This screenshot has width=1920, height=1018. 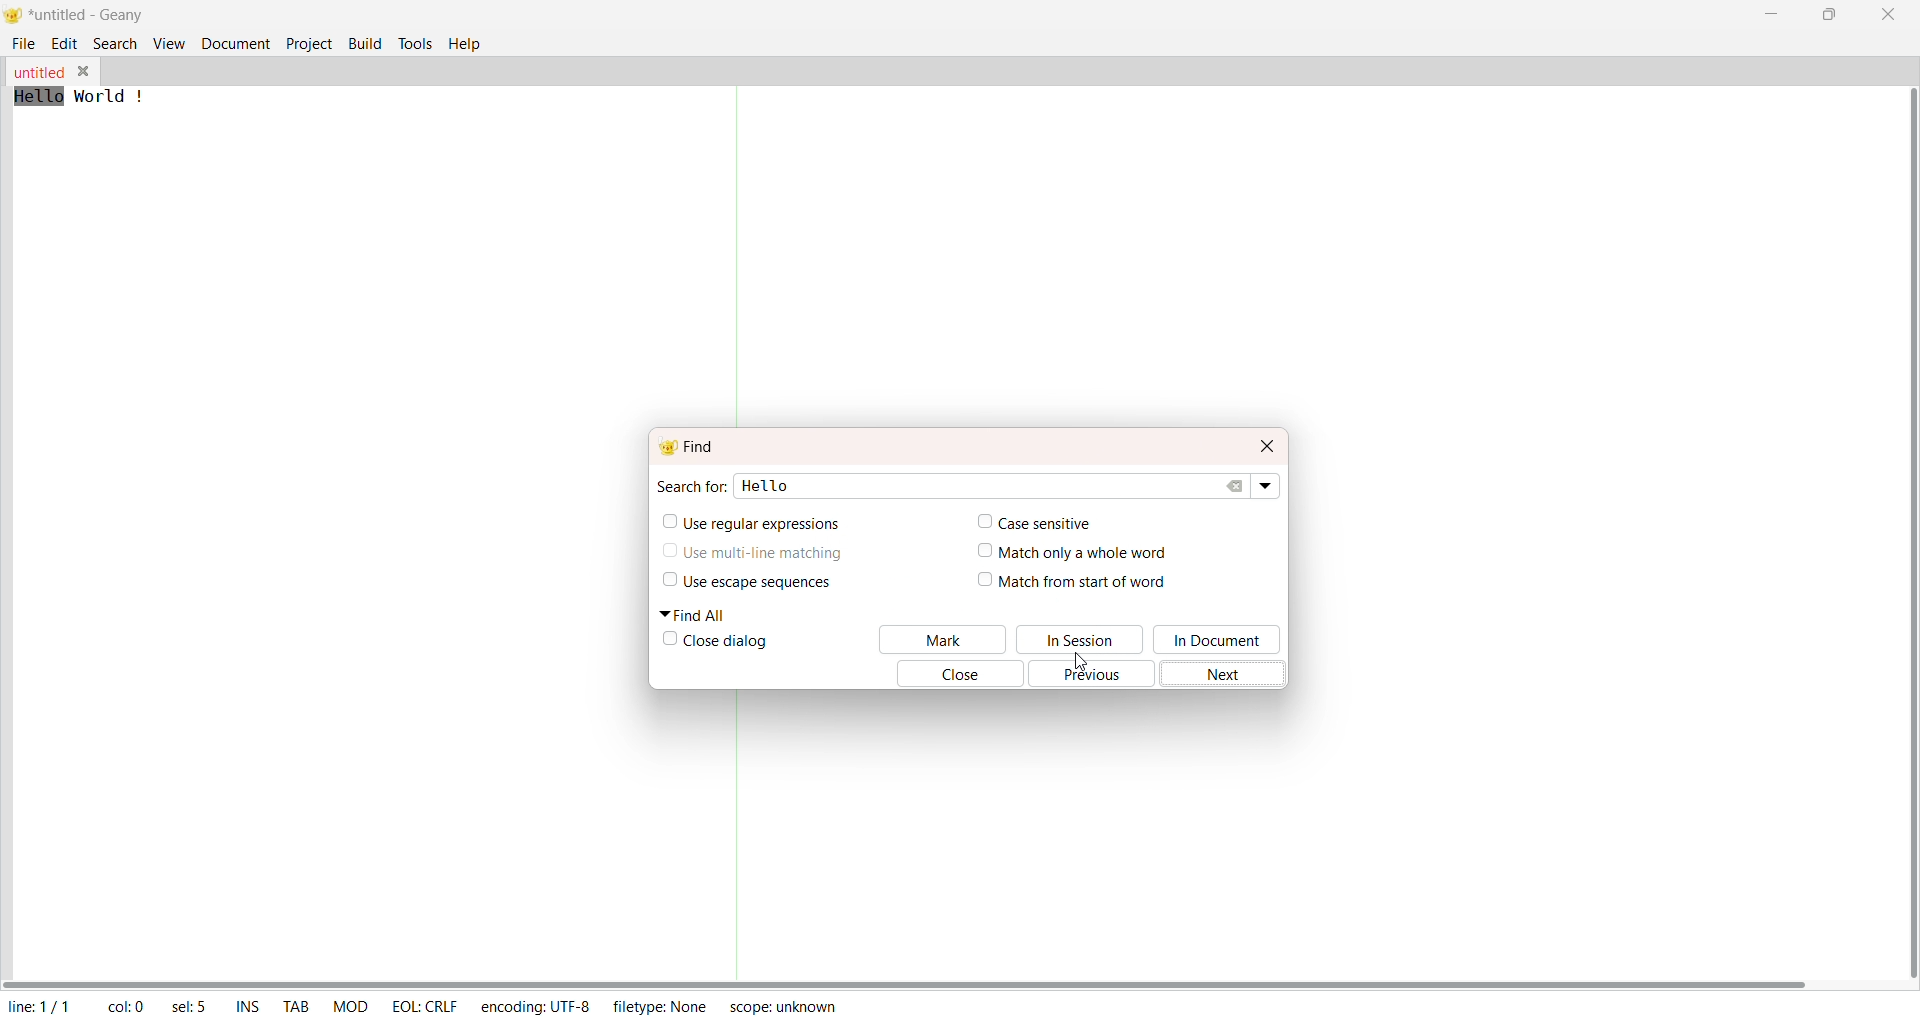 I want to click on Use Scape Sequences, so click(x=774, y=584).